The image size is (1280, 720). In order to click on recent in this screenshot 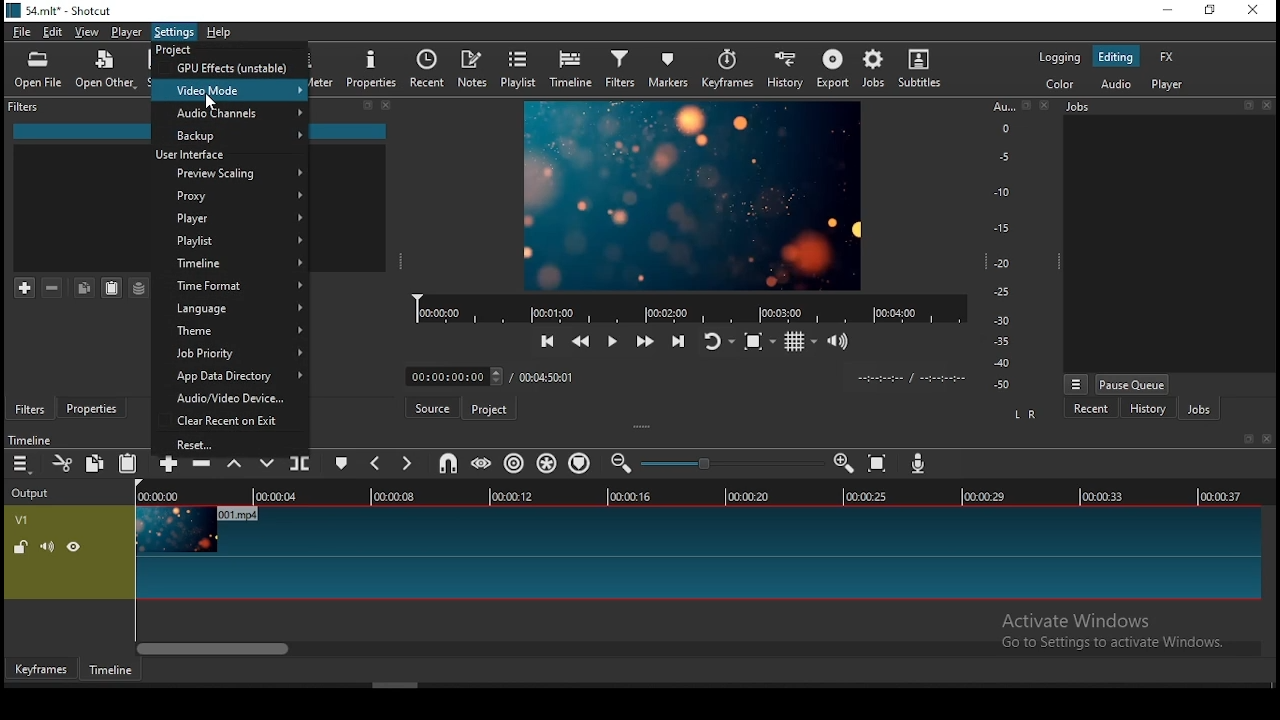, I will do `click(1091, 409)`.